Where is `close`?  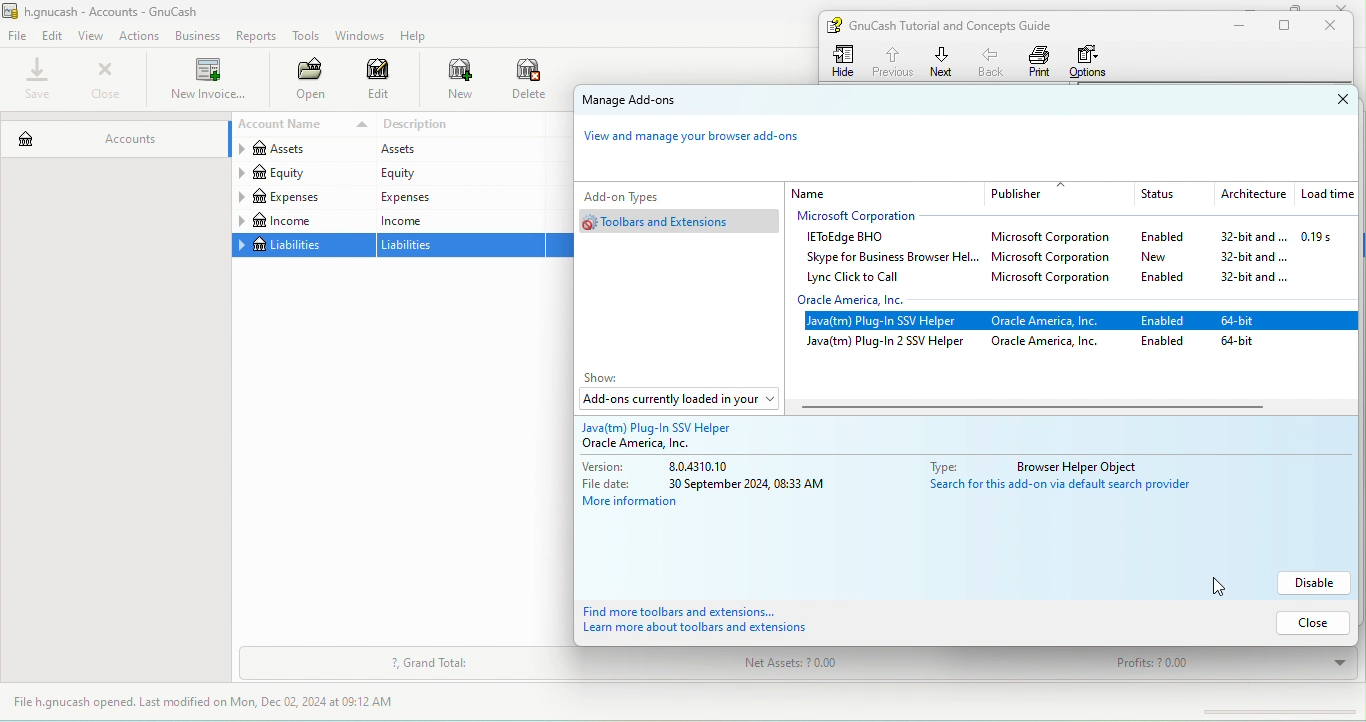 close is located at coordinates (1325, 100).